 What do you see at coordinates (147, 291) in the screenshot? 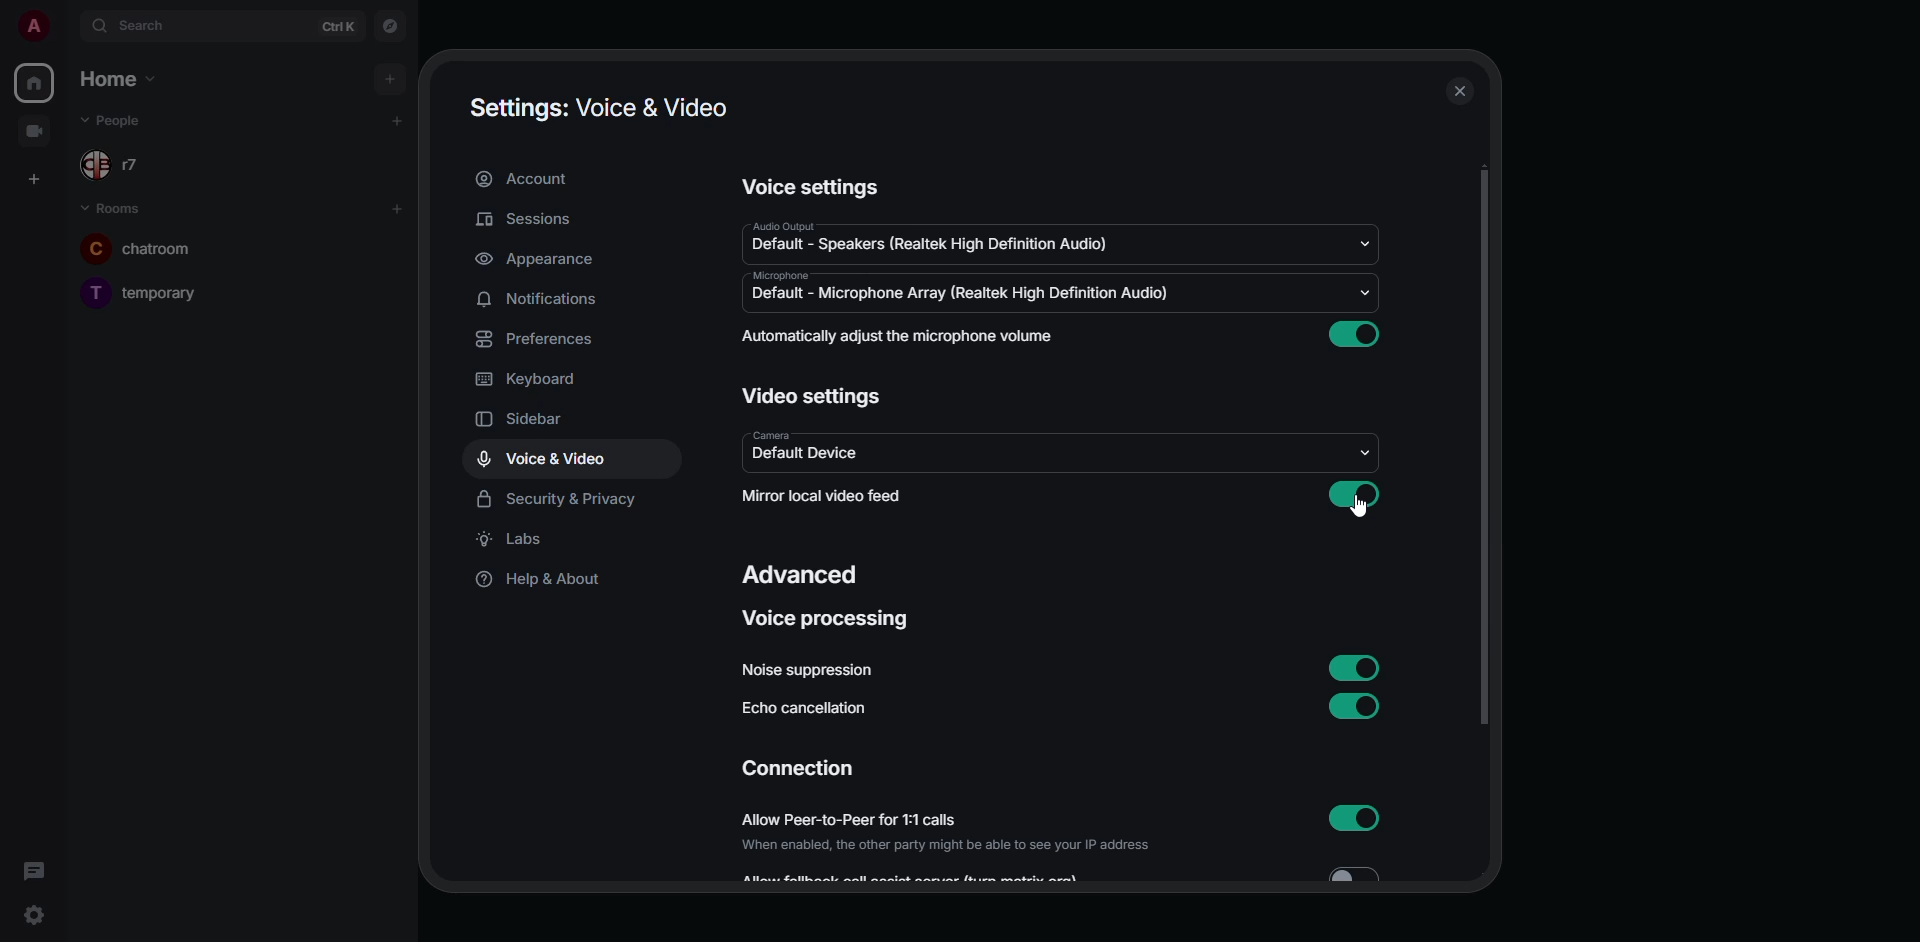
I see `temporary` at bounding box center [147, 291].